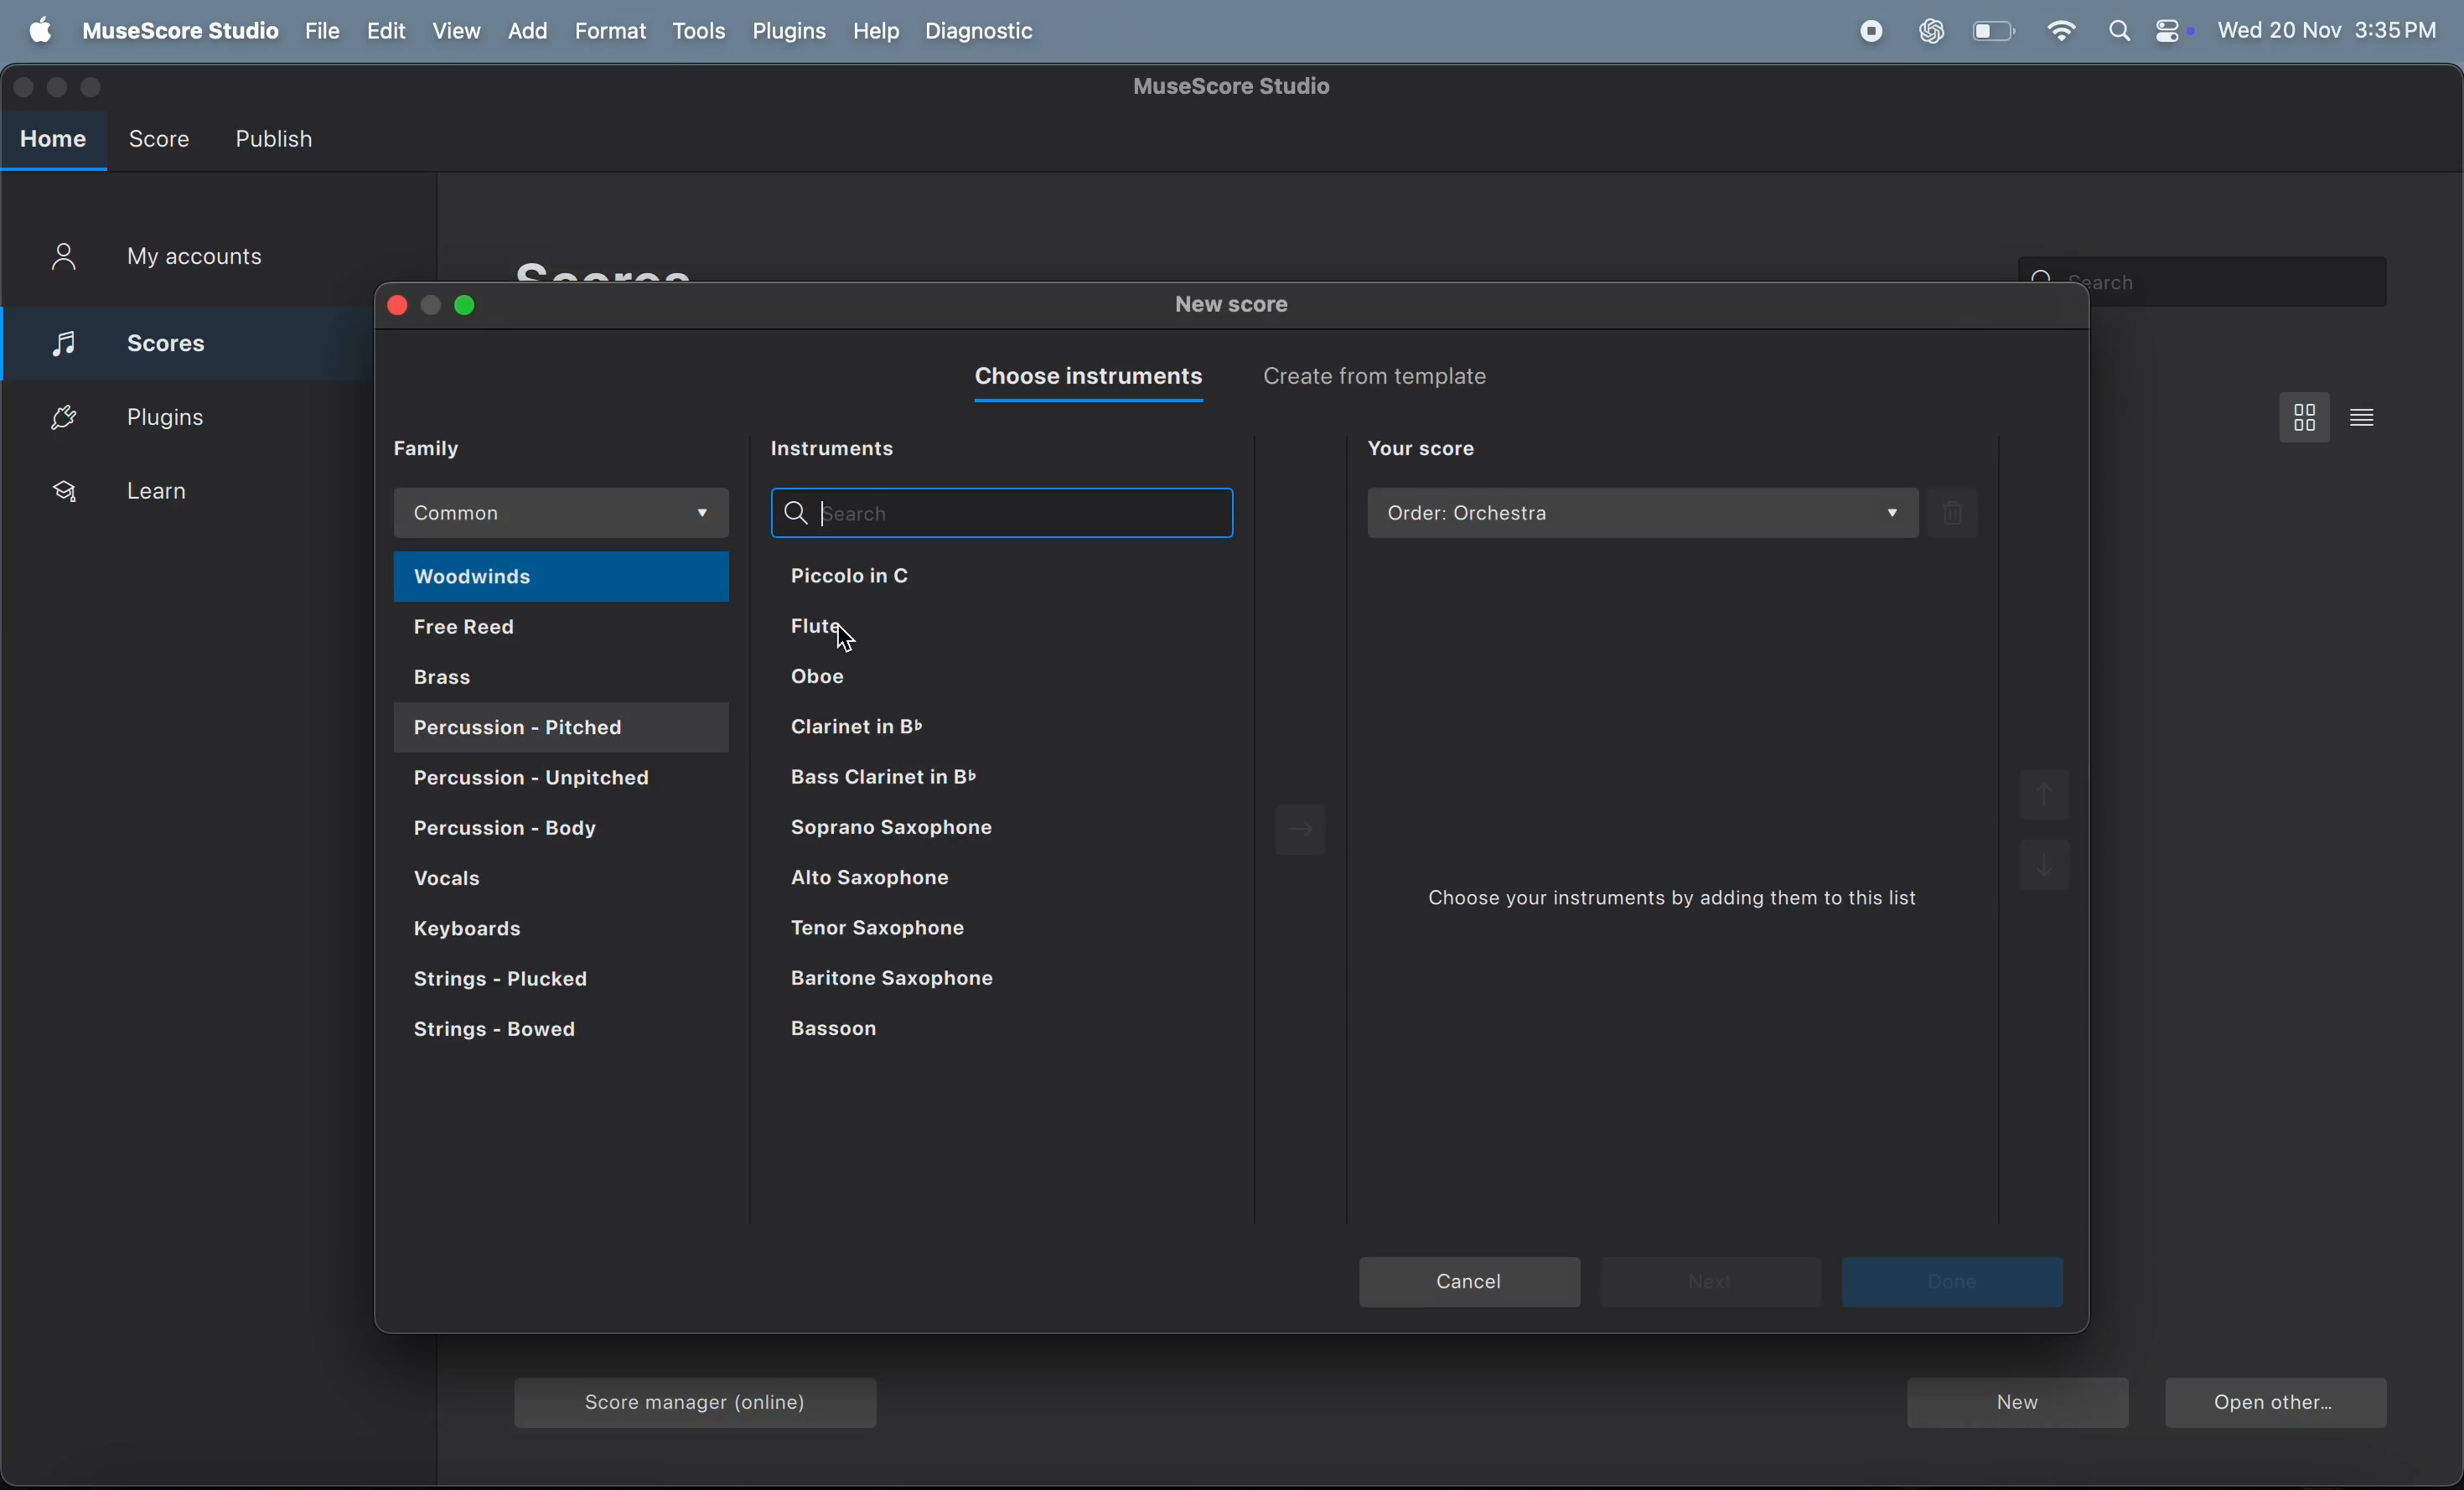  Describe the element at coordinates (1956, 1282) in the screenshot. I see `next` at that location.